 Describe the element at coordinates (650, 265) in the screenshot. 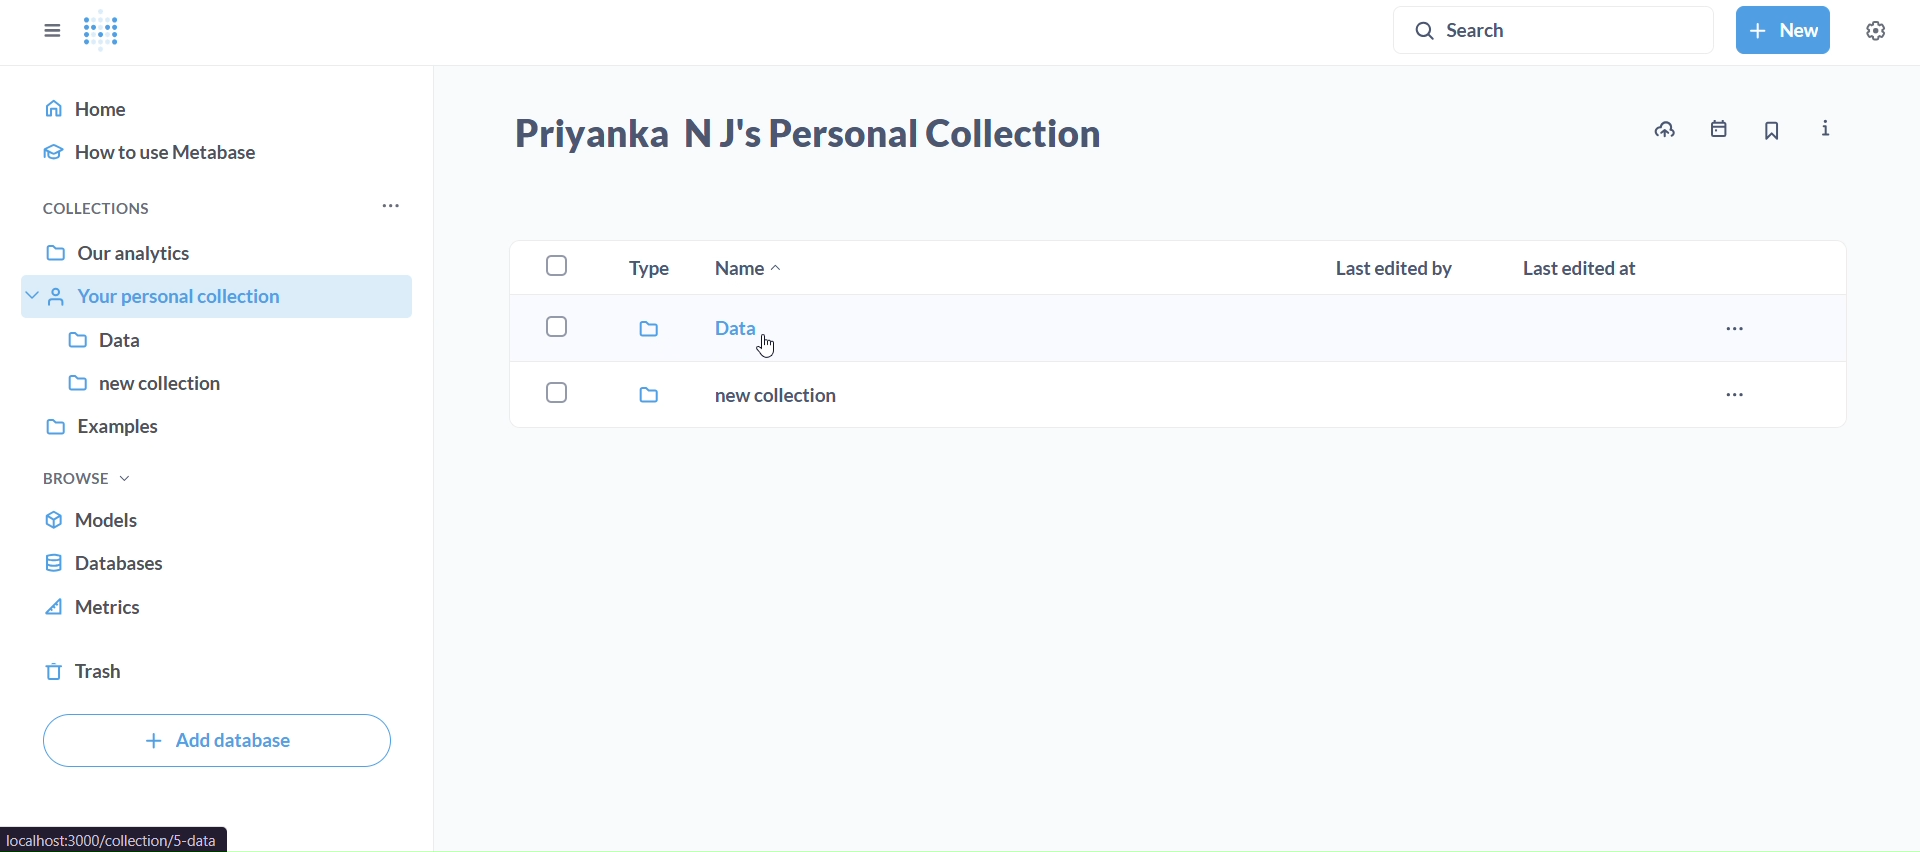

I see `type` at that location.